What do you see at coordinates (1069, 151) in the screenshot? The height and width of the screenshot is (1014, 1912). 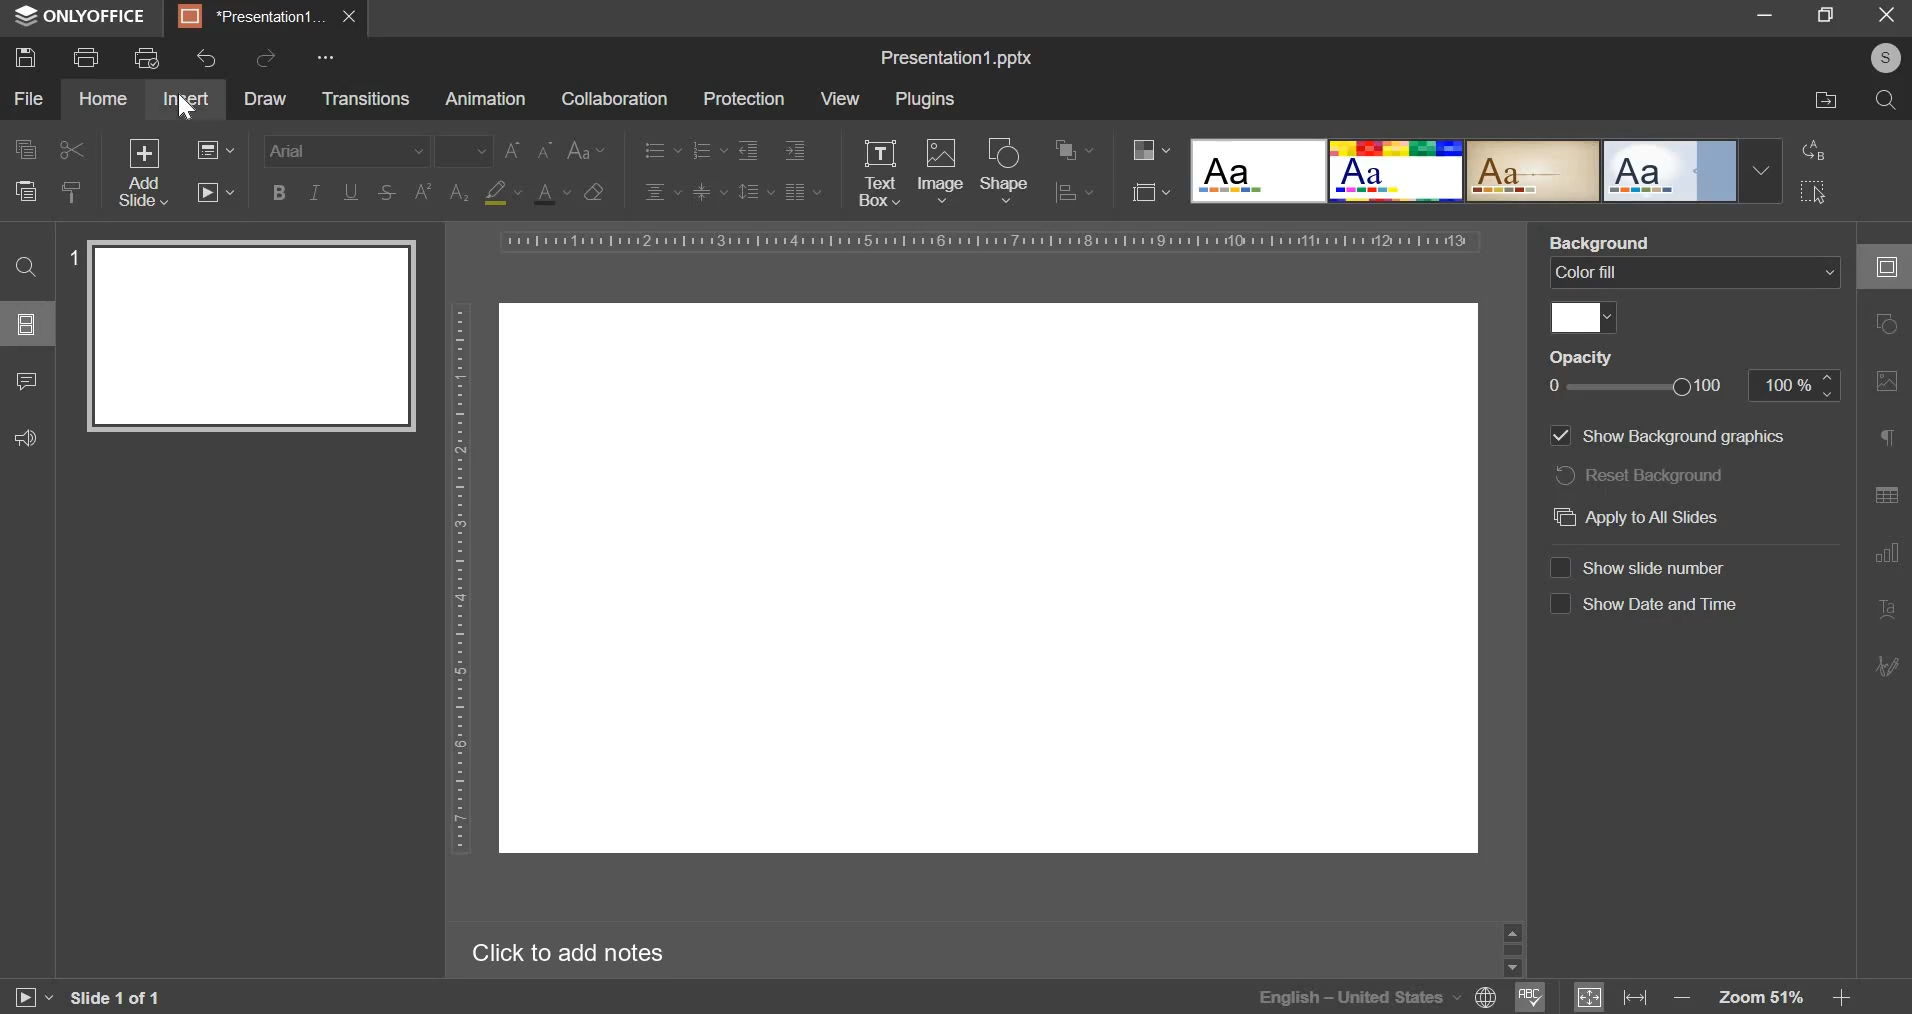 I see `arrange shape` at bounding box center [1069, 151].